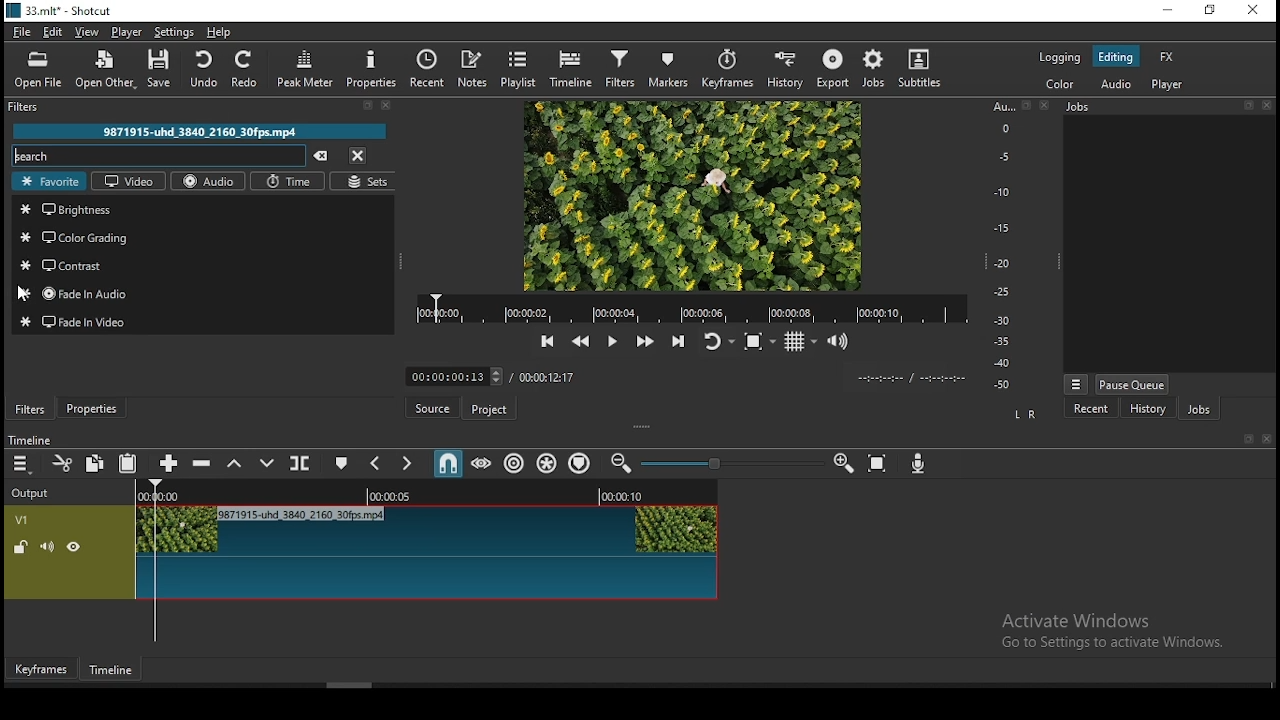 The width and height of the screenshot is (1280, 720). What do you see at coordinates (1007, 129) in the screenshot?
I see `0` at bounding box center [1007, 129].